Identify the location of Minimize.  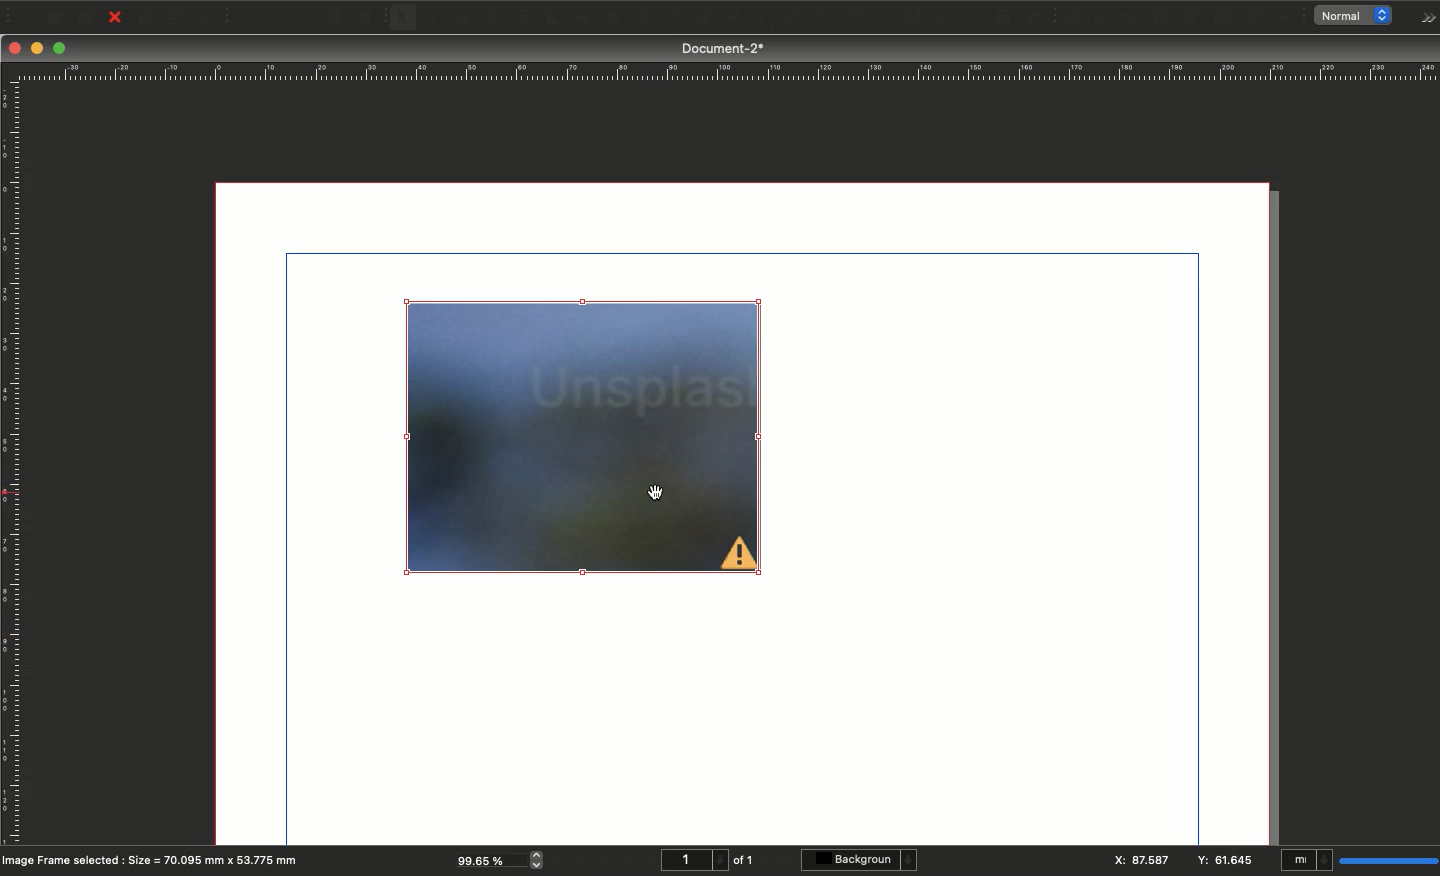
(39, 49).